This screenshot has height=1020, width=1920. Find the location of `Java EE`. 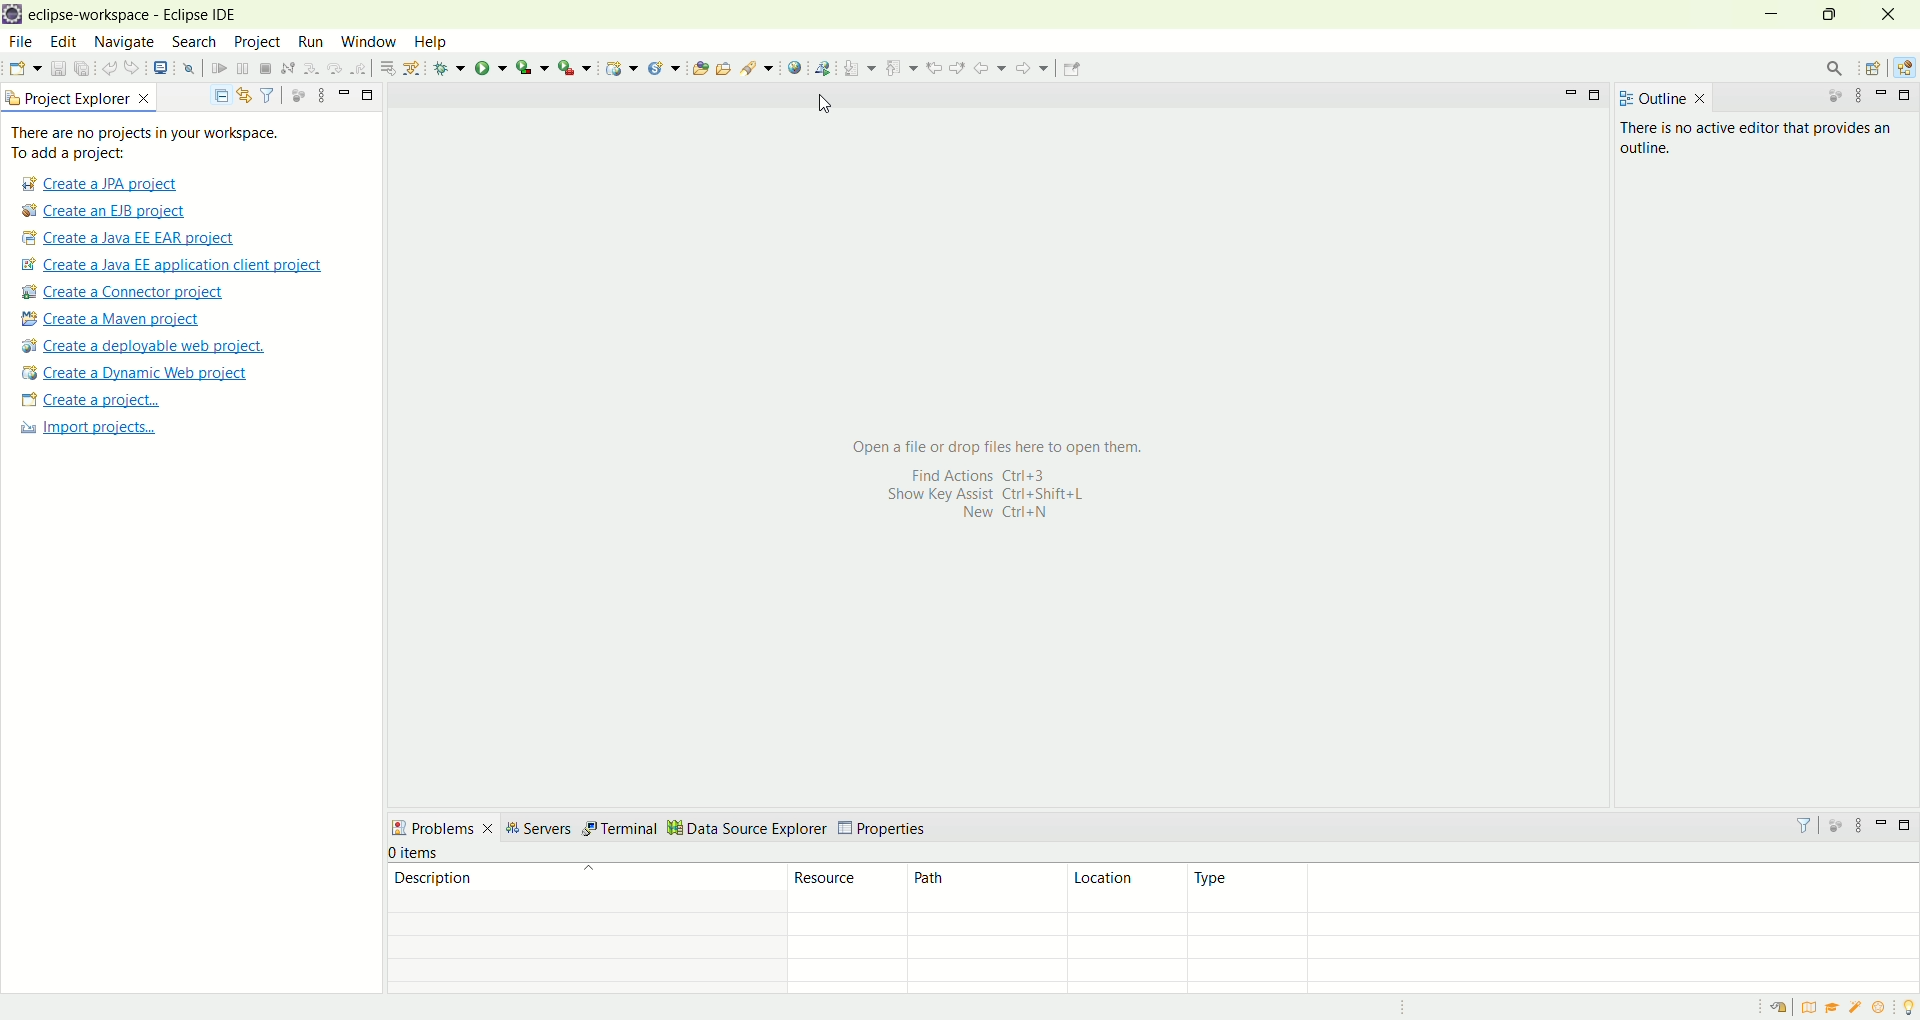

Java EE is located at coordinates (1908, 68).